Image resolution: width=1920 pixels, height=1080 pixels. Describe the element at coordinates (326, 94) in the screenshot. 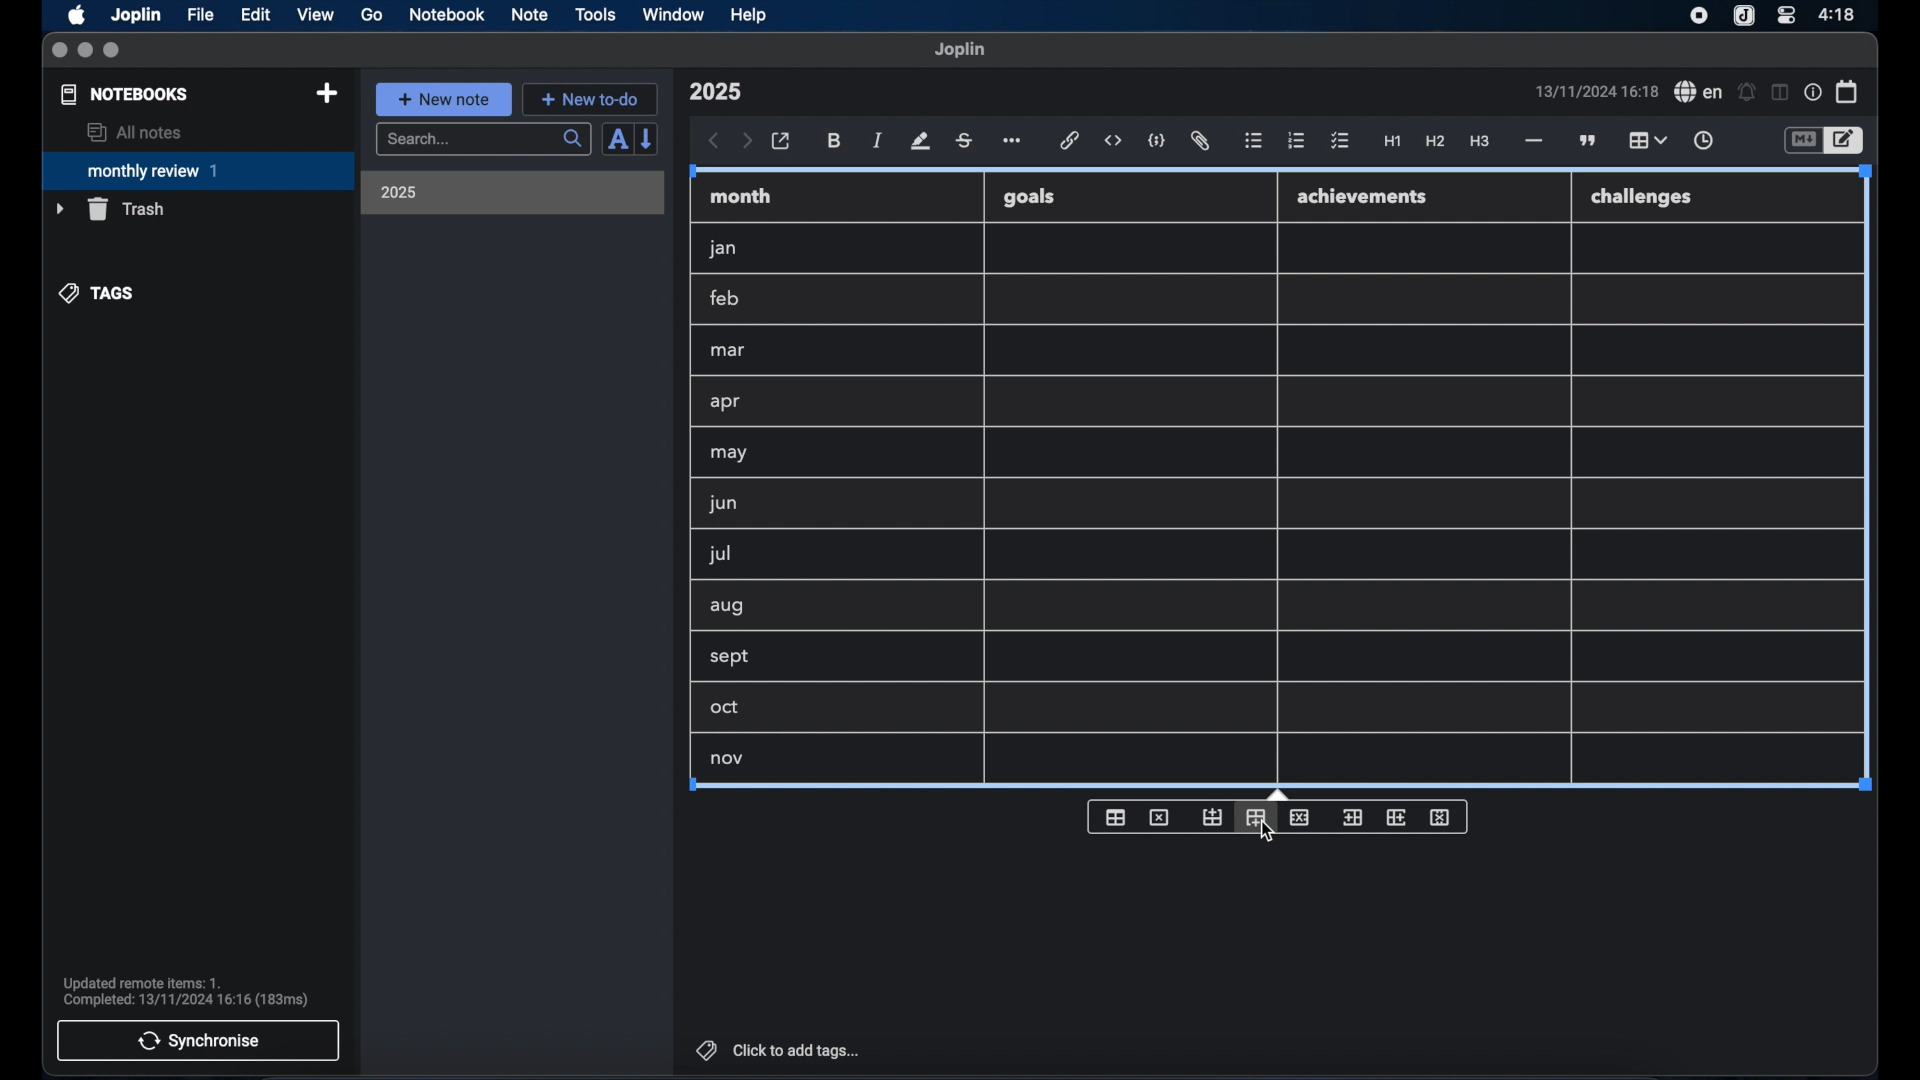

I see `new notebook` at that location.